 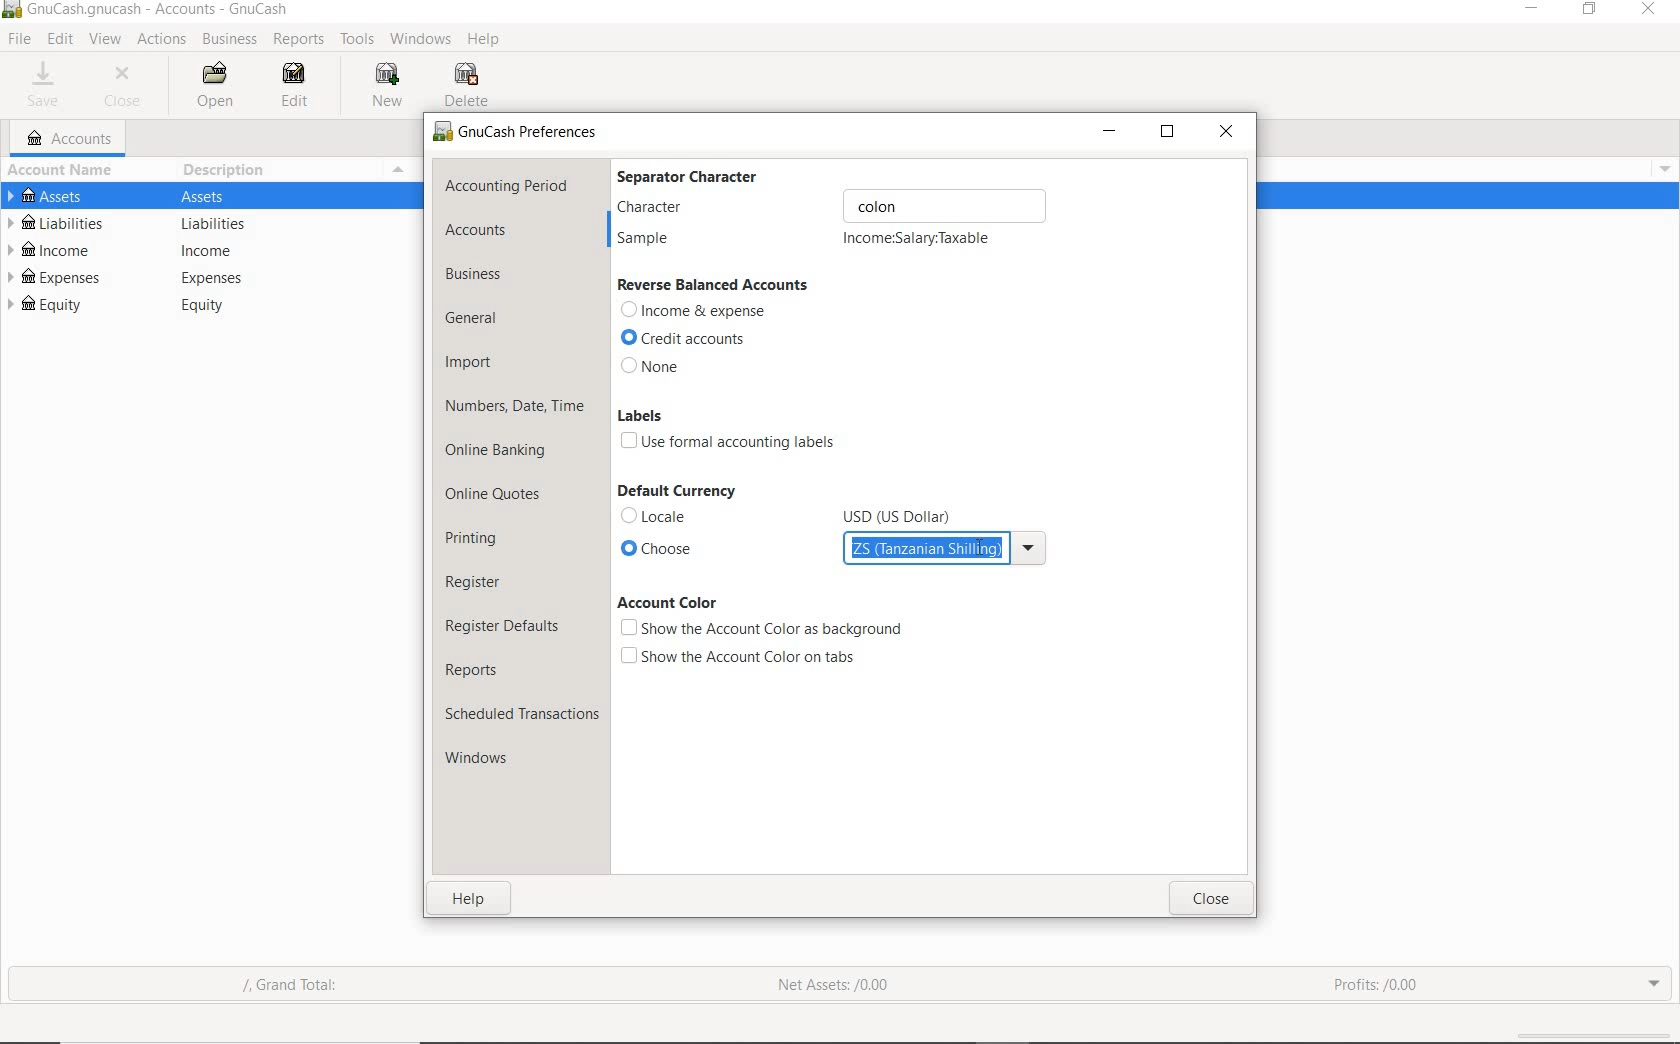 What do you see at coordinates (61, 223) in the screenshot?
I see `LIABILITIES` at bounding box center [61, 223].